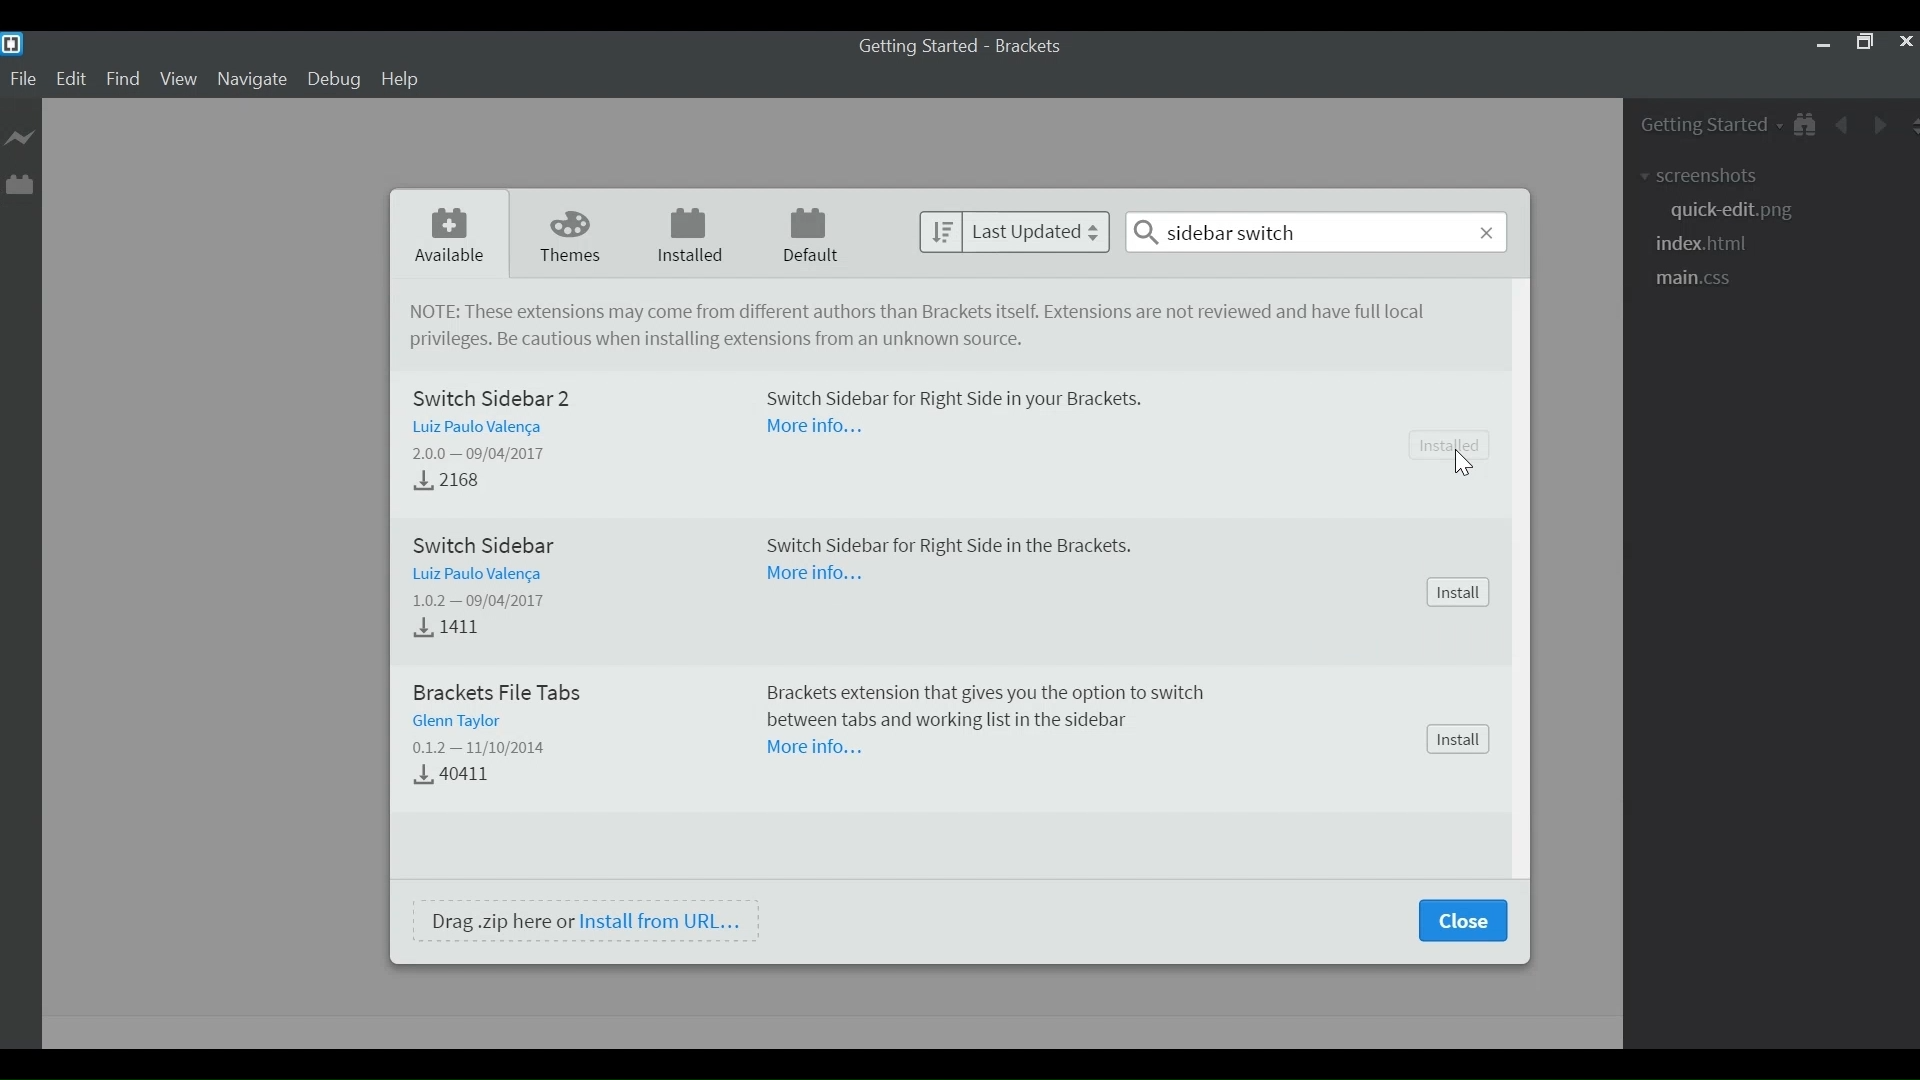  I want to click on Theme, so click(575, 235).